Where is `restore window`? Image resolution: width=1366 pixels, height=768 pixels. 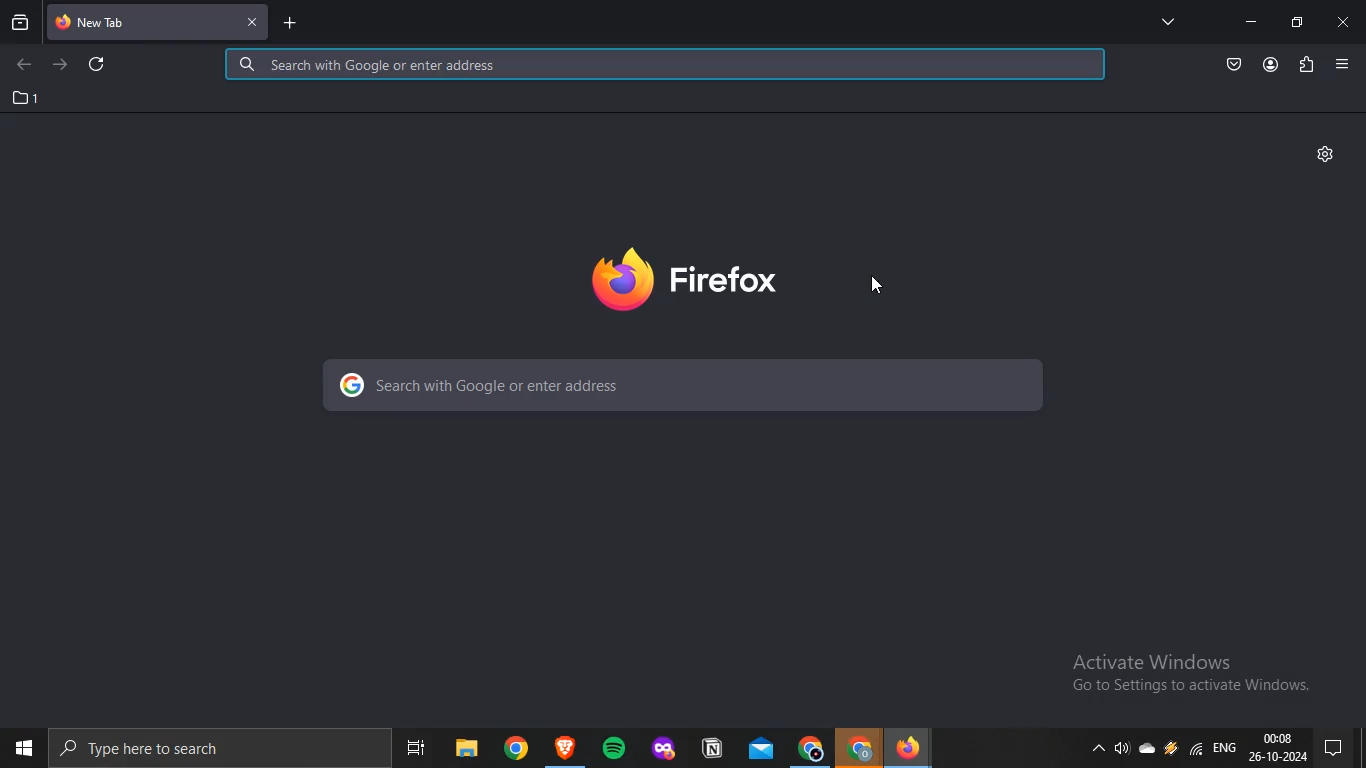 restore window is located at coordinates (1298, 23).